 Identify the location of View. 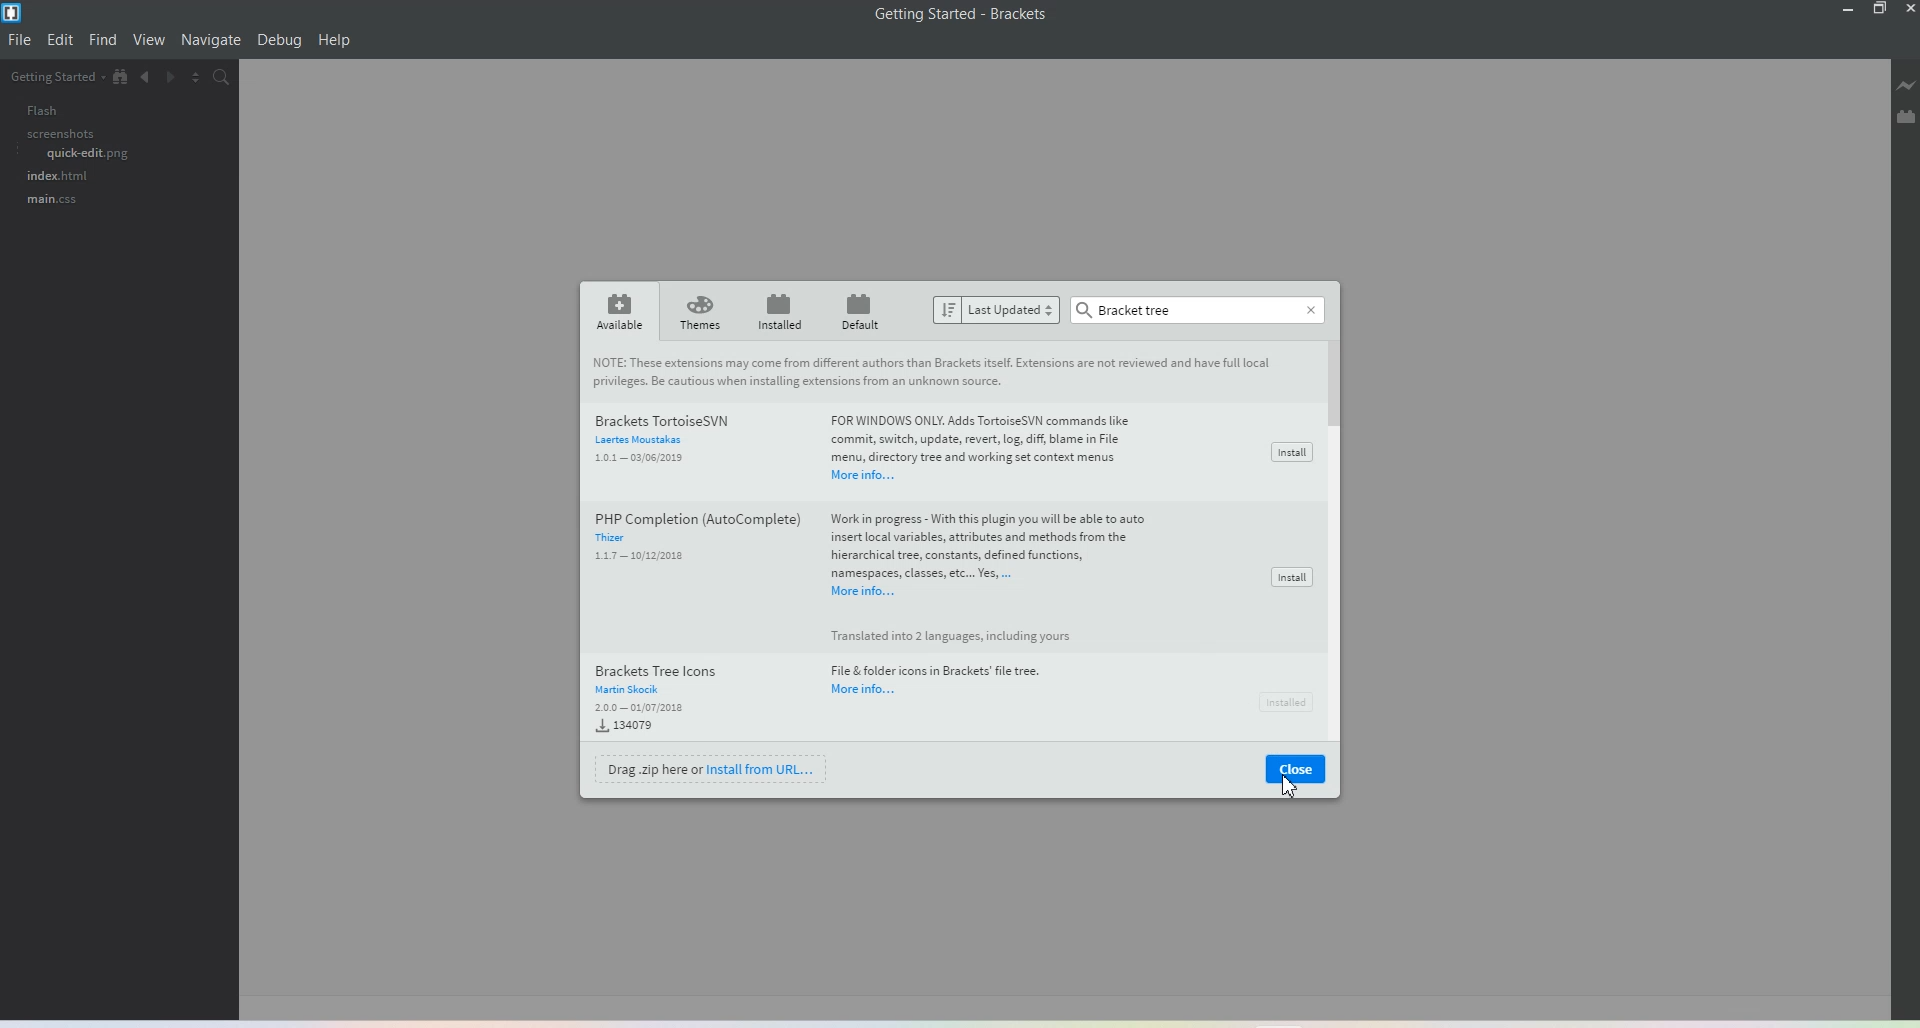
(150, 41).